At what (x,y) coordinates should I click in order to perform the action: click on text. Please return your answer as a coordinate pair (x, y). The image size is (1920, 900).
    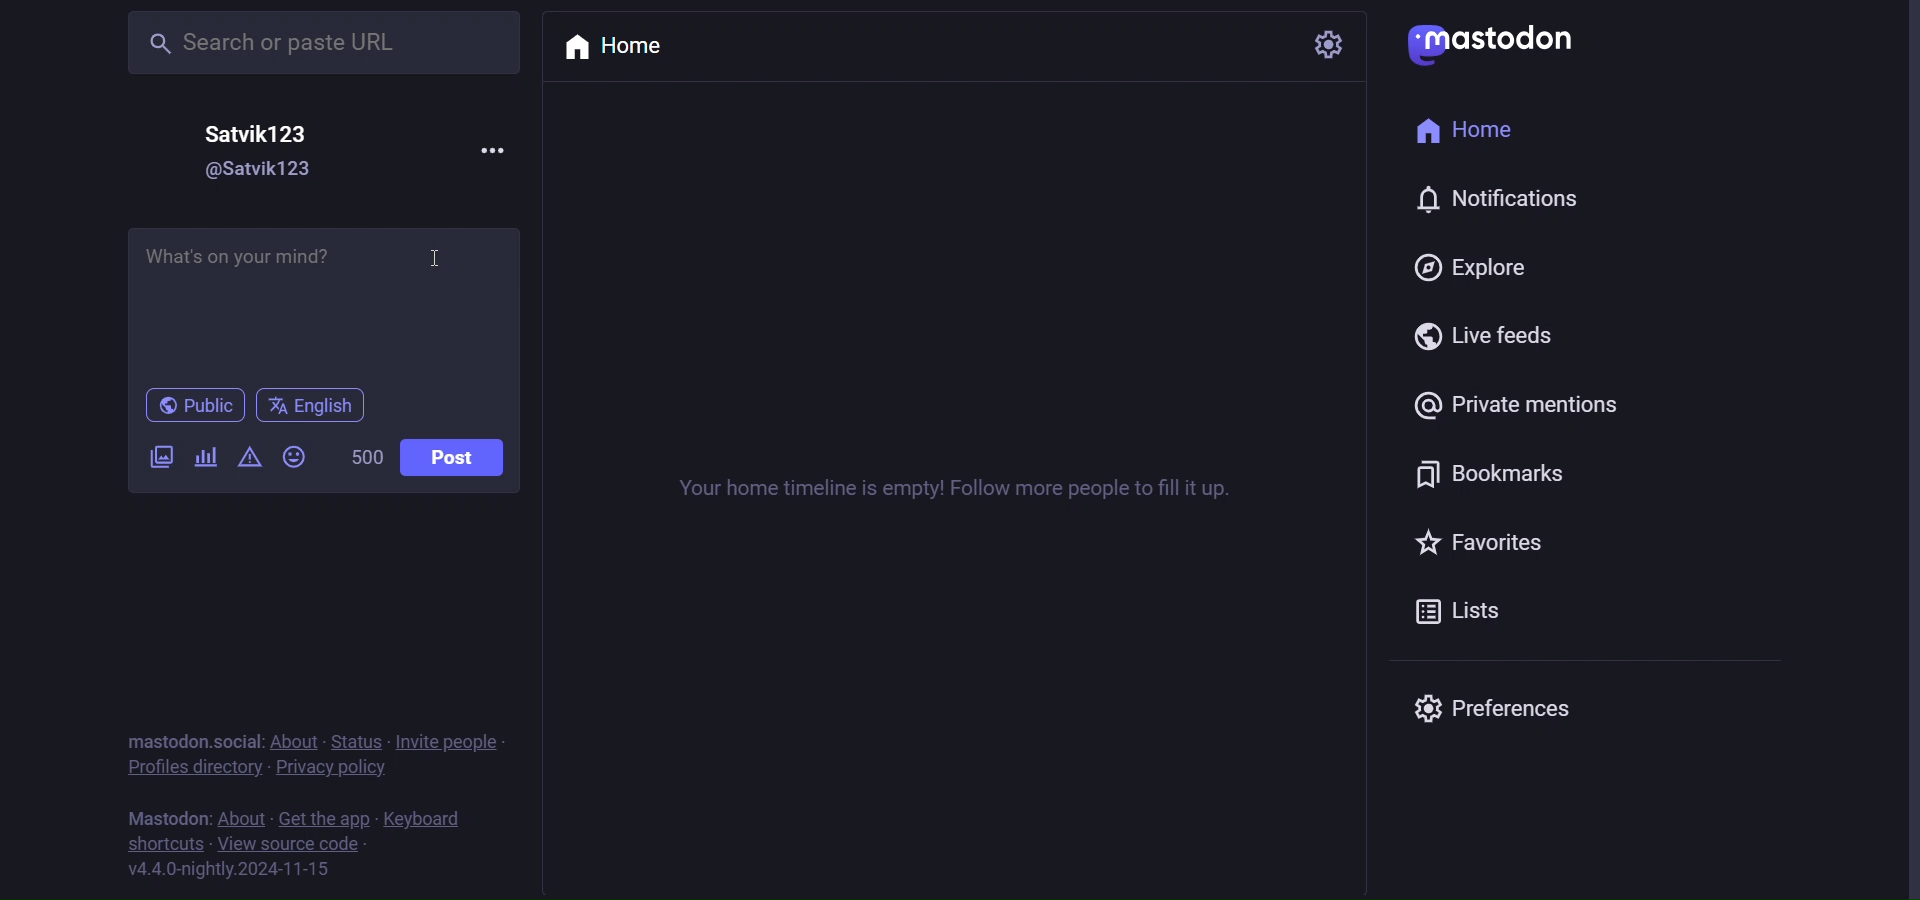
    Looking at the image, I should click on (193, 741).